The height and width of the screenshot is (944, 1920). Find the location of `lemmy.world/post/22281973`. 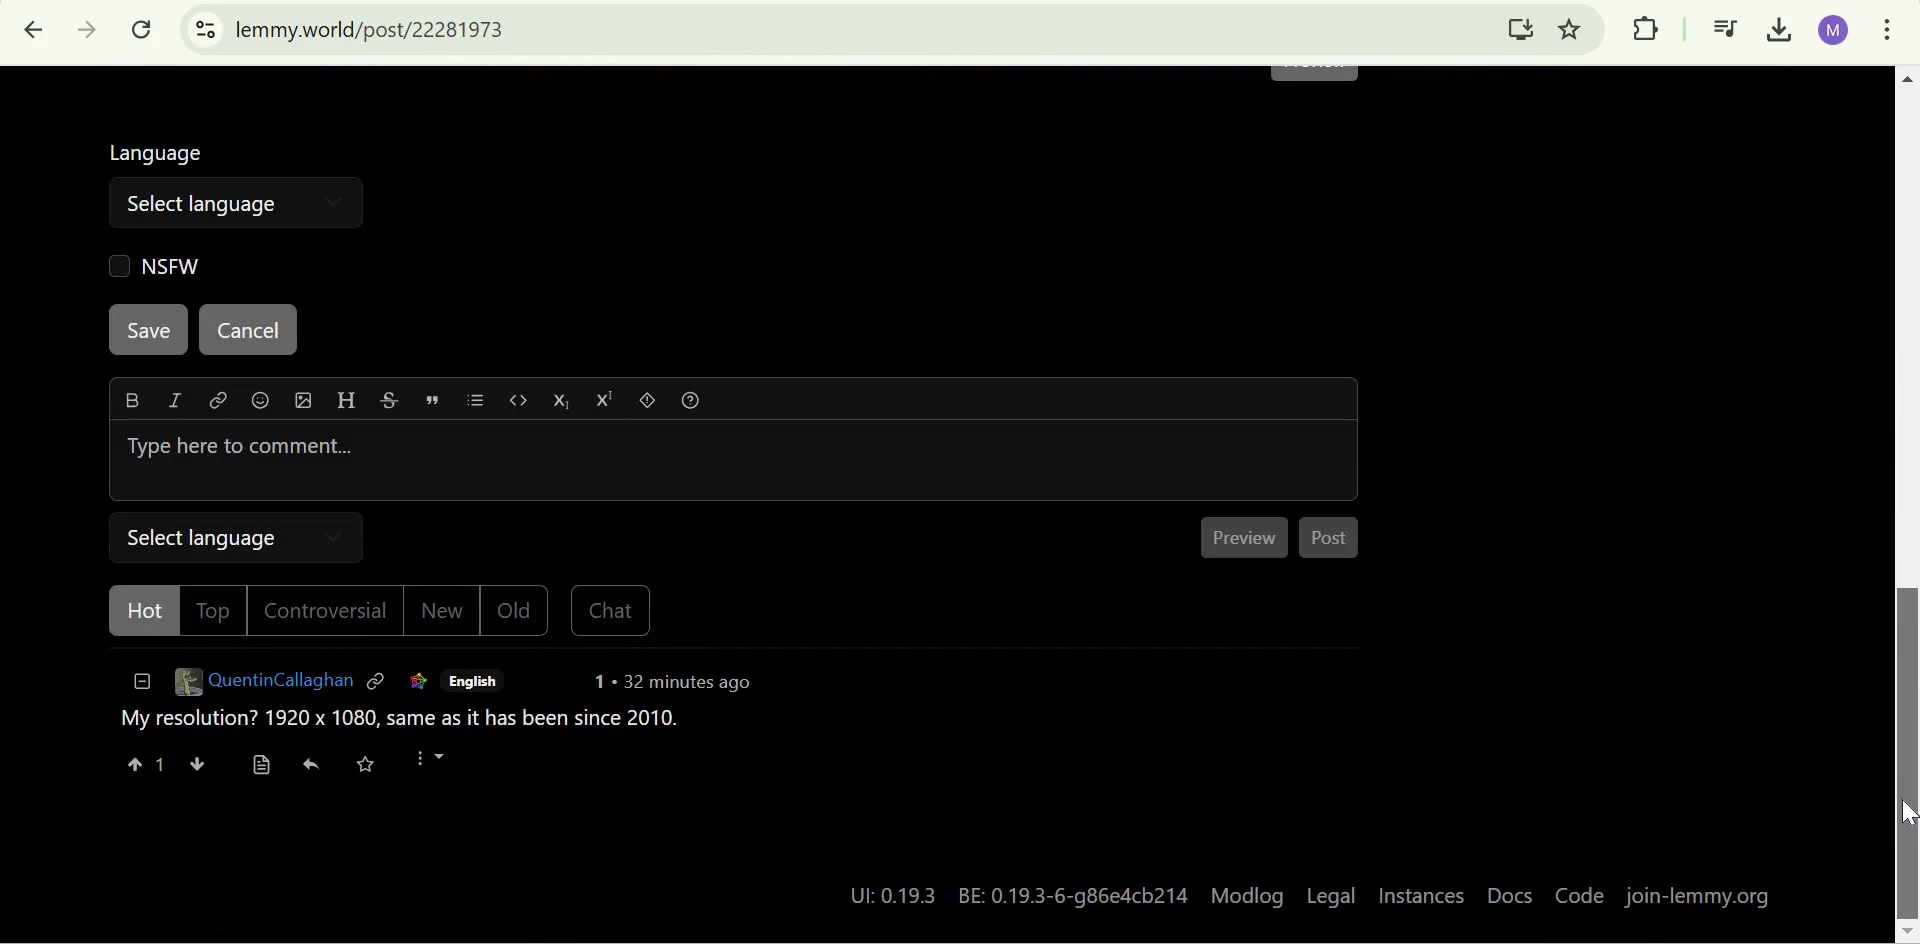

lemmy.world/post/22281973 is located at coordinates (374, 29).